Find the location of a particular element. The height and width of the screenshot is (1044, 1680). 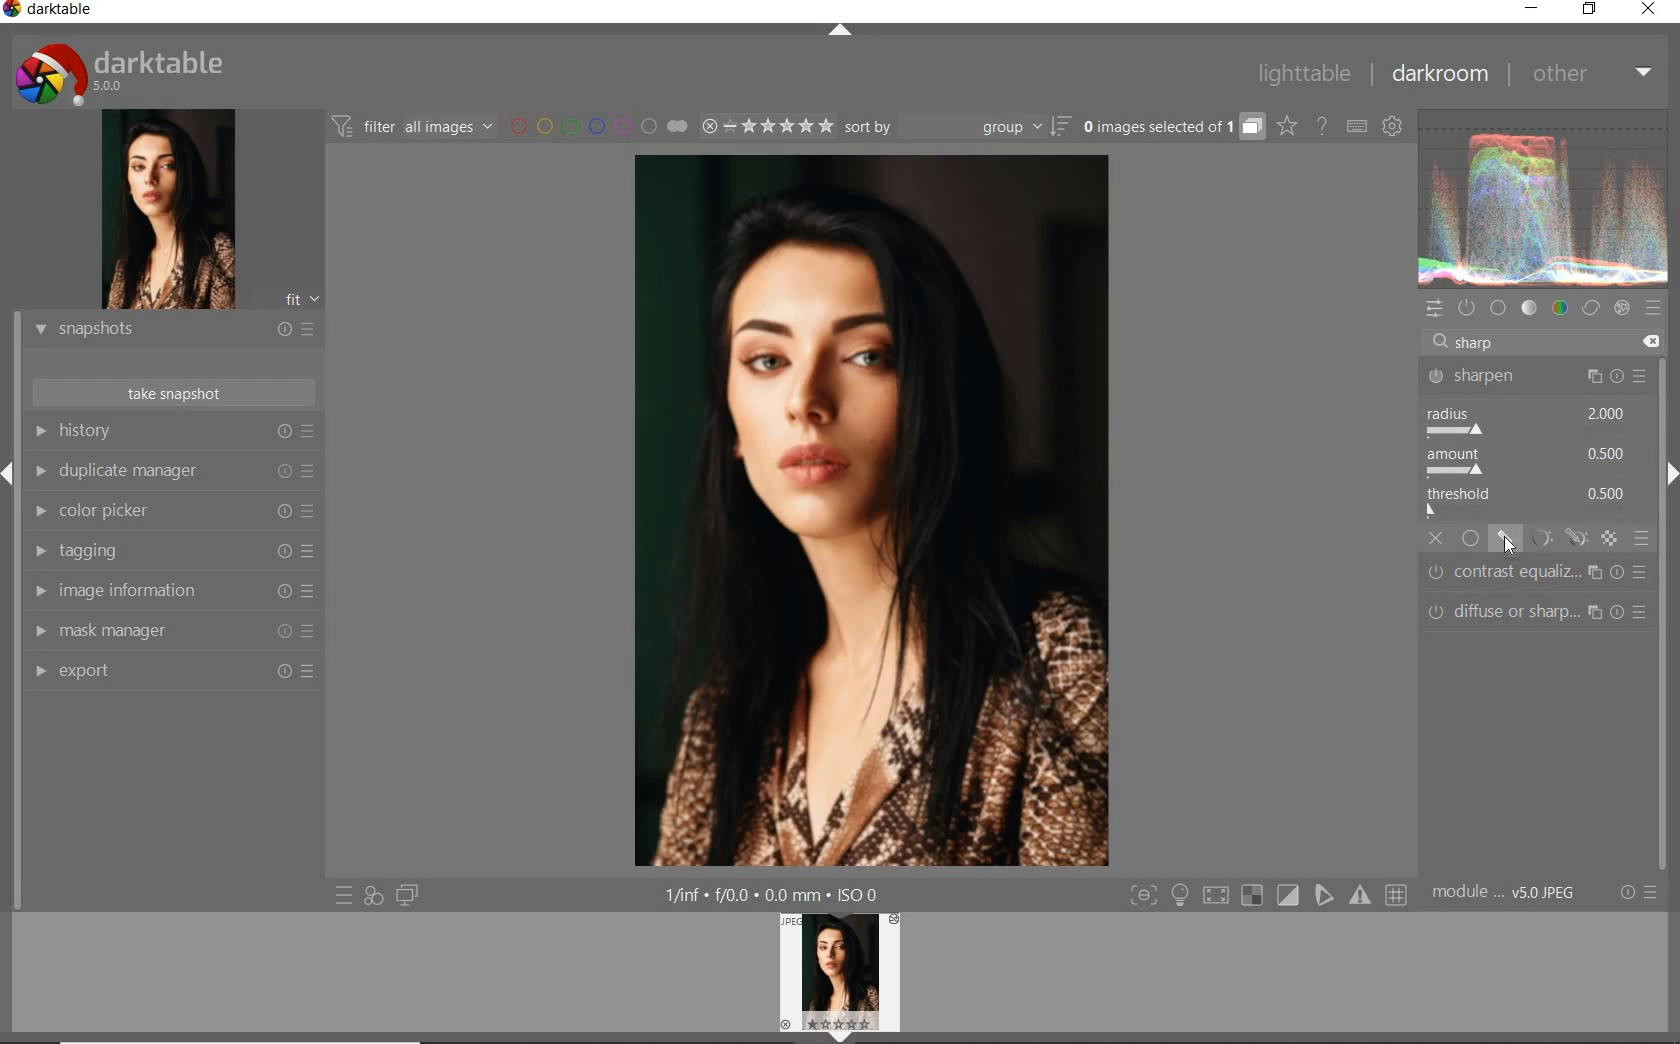

set keyboard shortcuts is located at coordinates (1358, 128).